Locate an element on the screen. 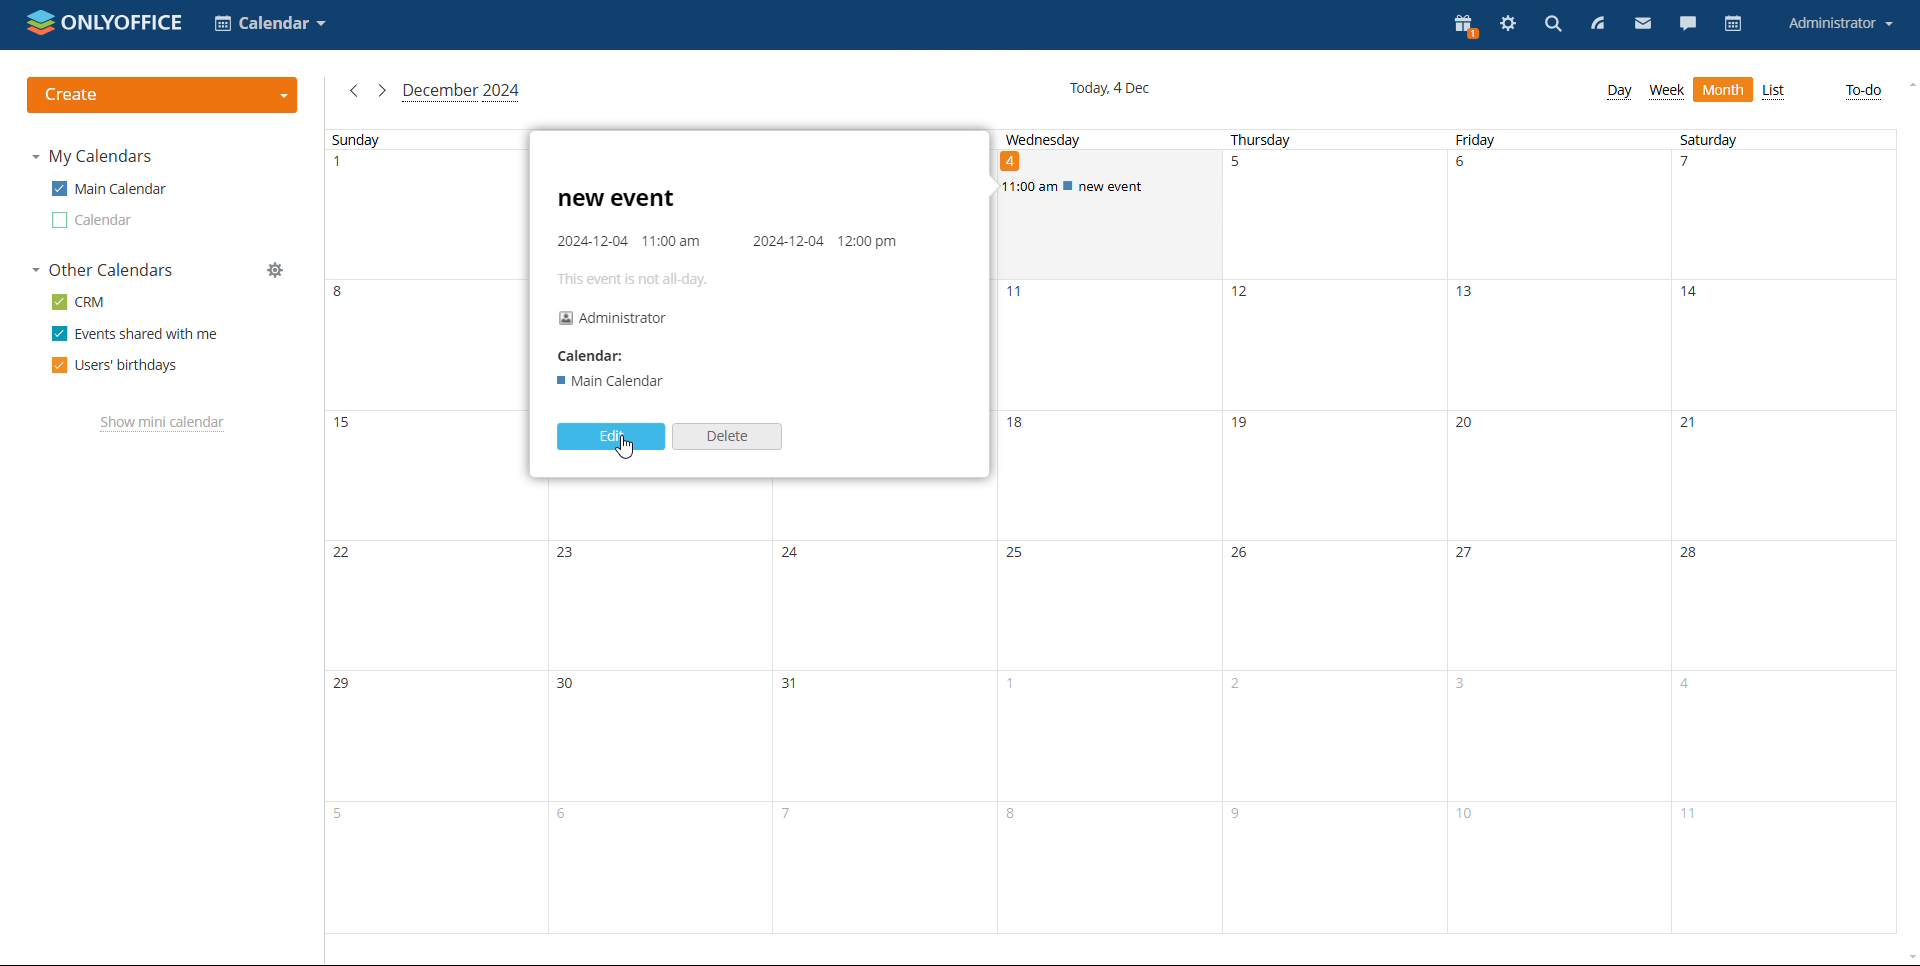 The width and height of the screenshot is (1920, 966). saturday is located at coordinates (1779, 531).